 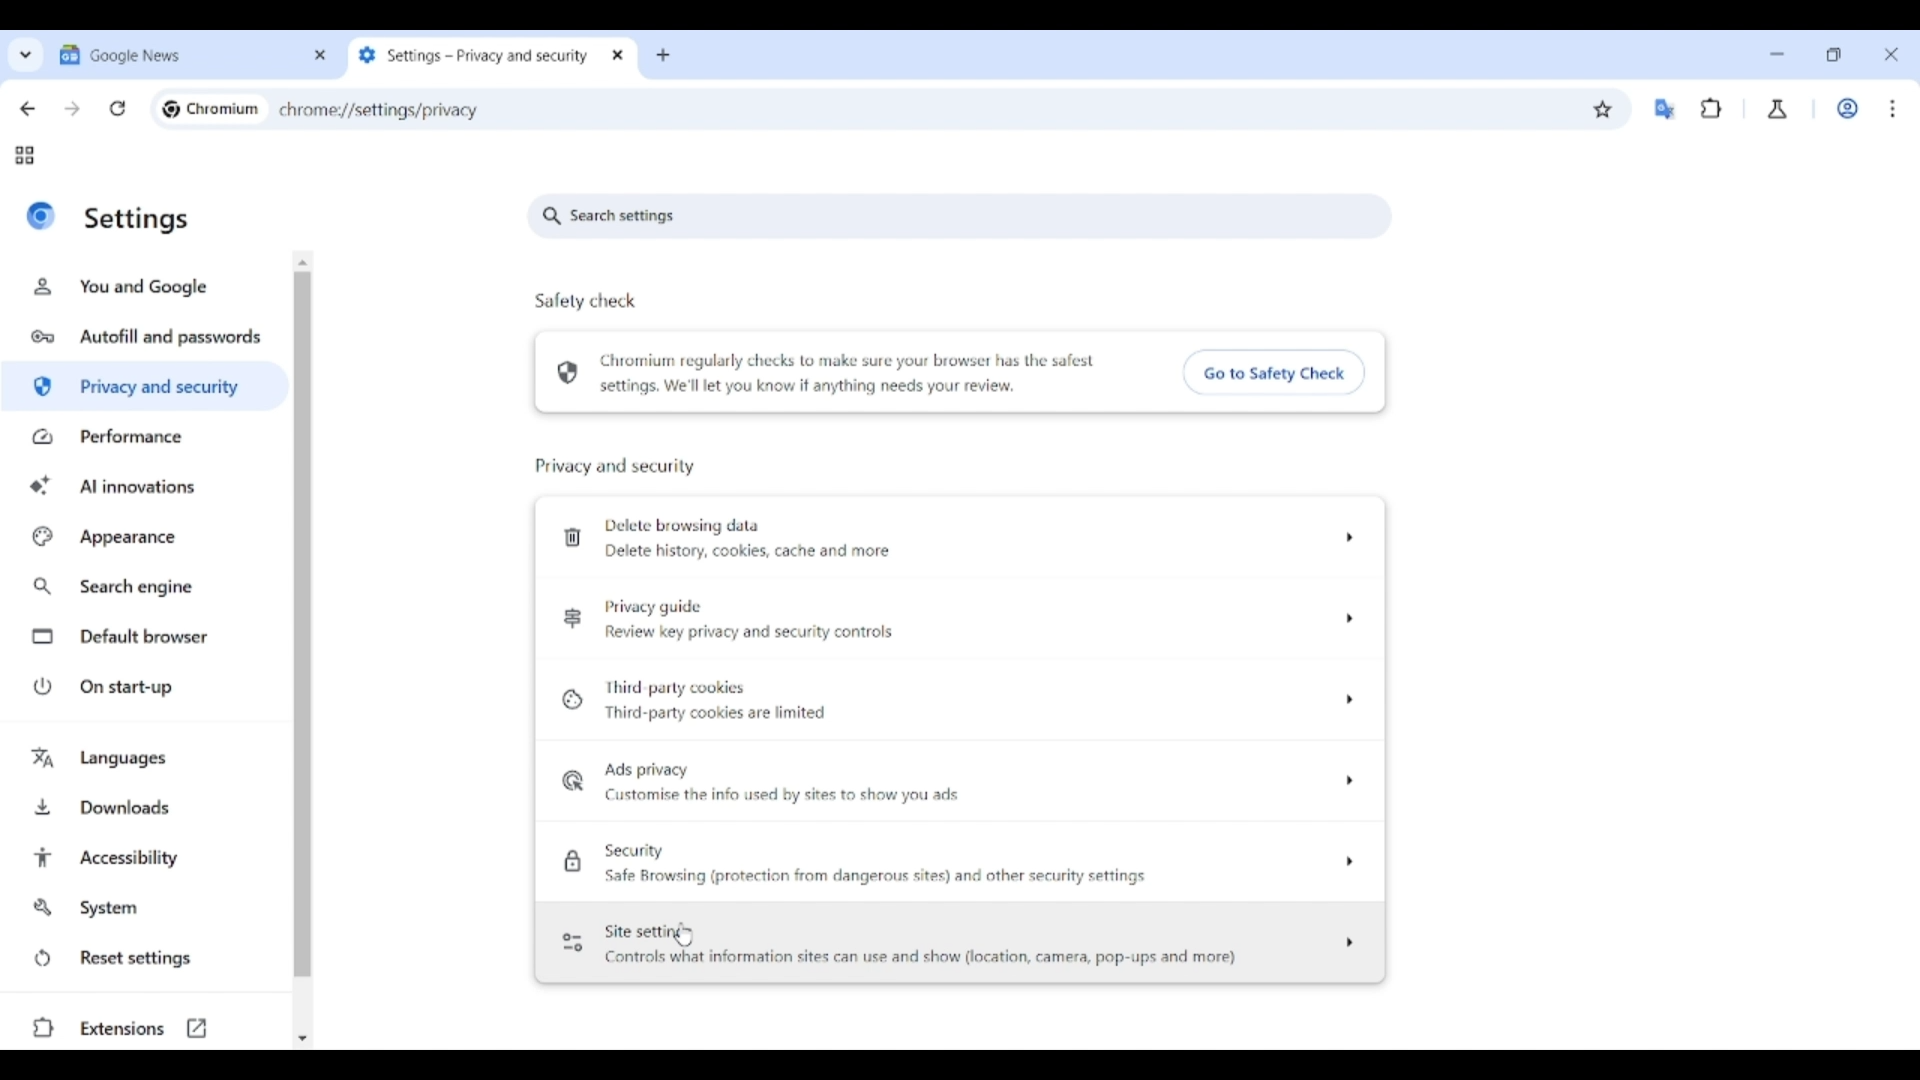 I want to click on Performance , so click(x=144, y=436).